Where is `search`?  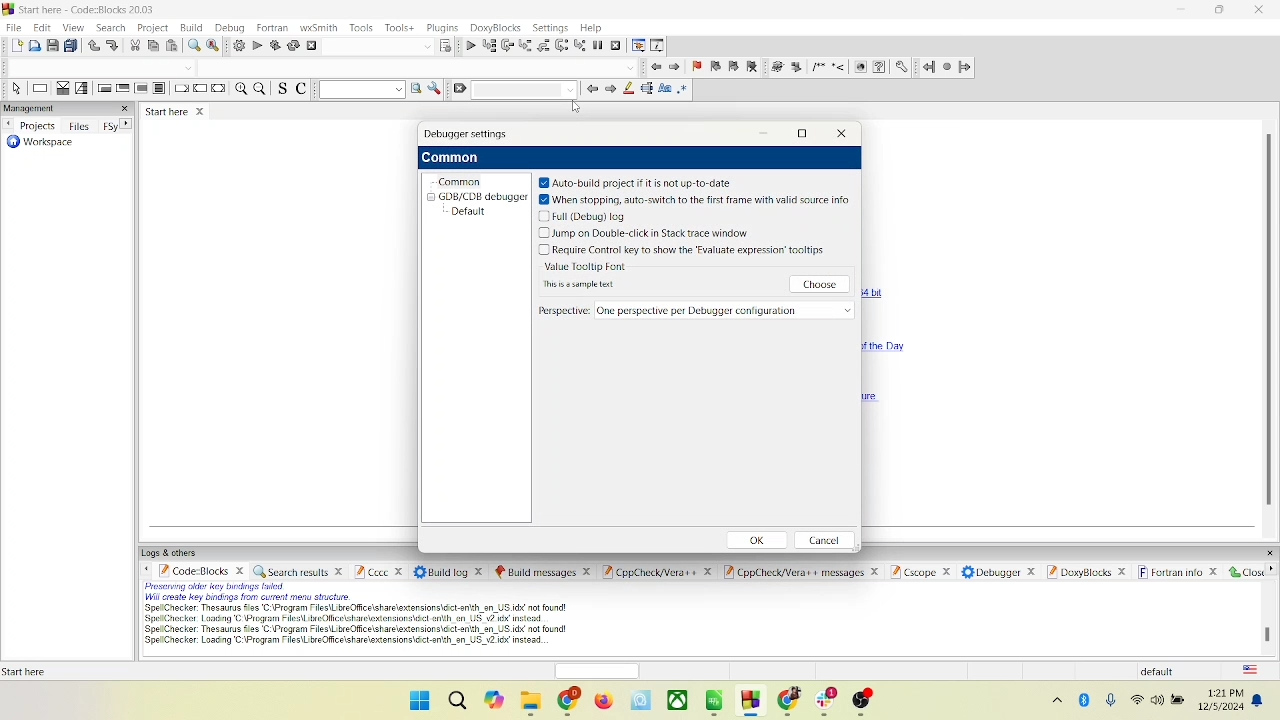
search is located at coordinates (456, 703).